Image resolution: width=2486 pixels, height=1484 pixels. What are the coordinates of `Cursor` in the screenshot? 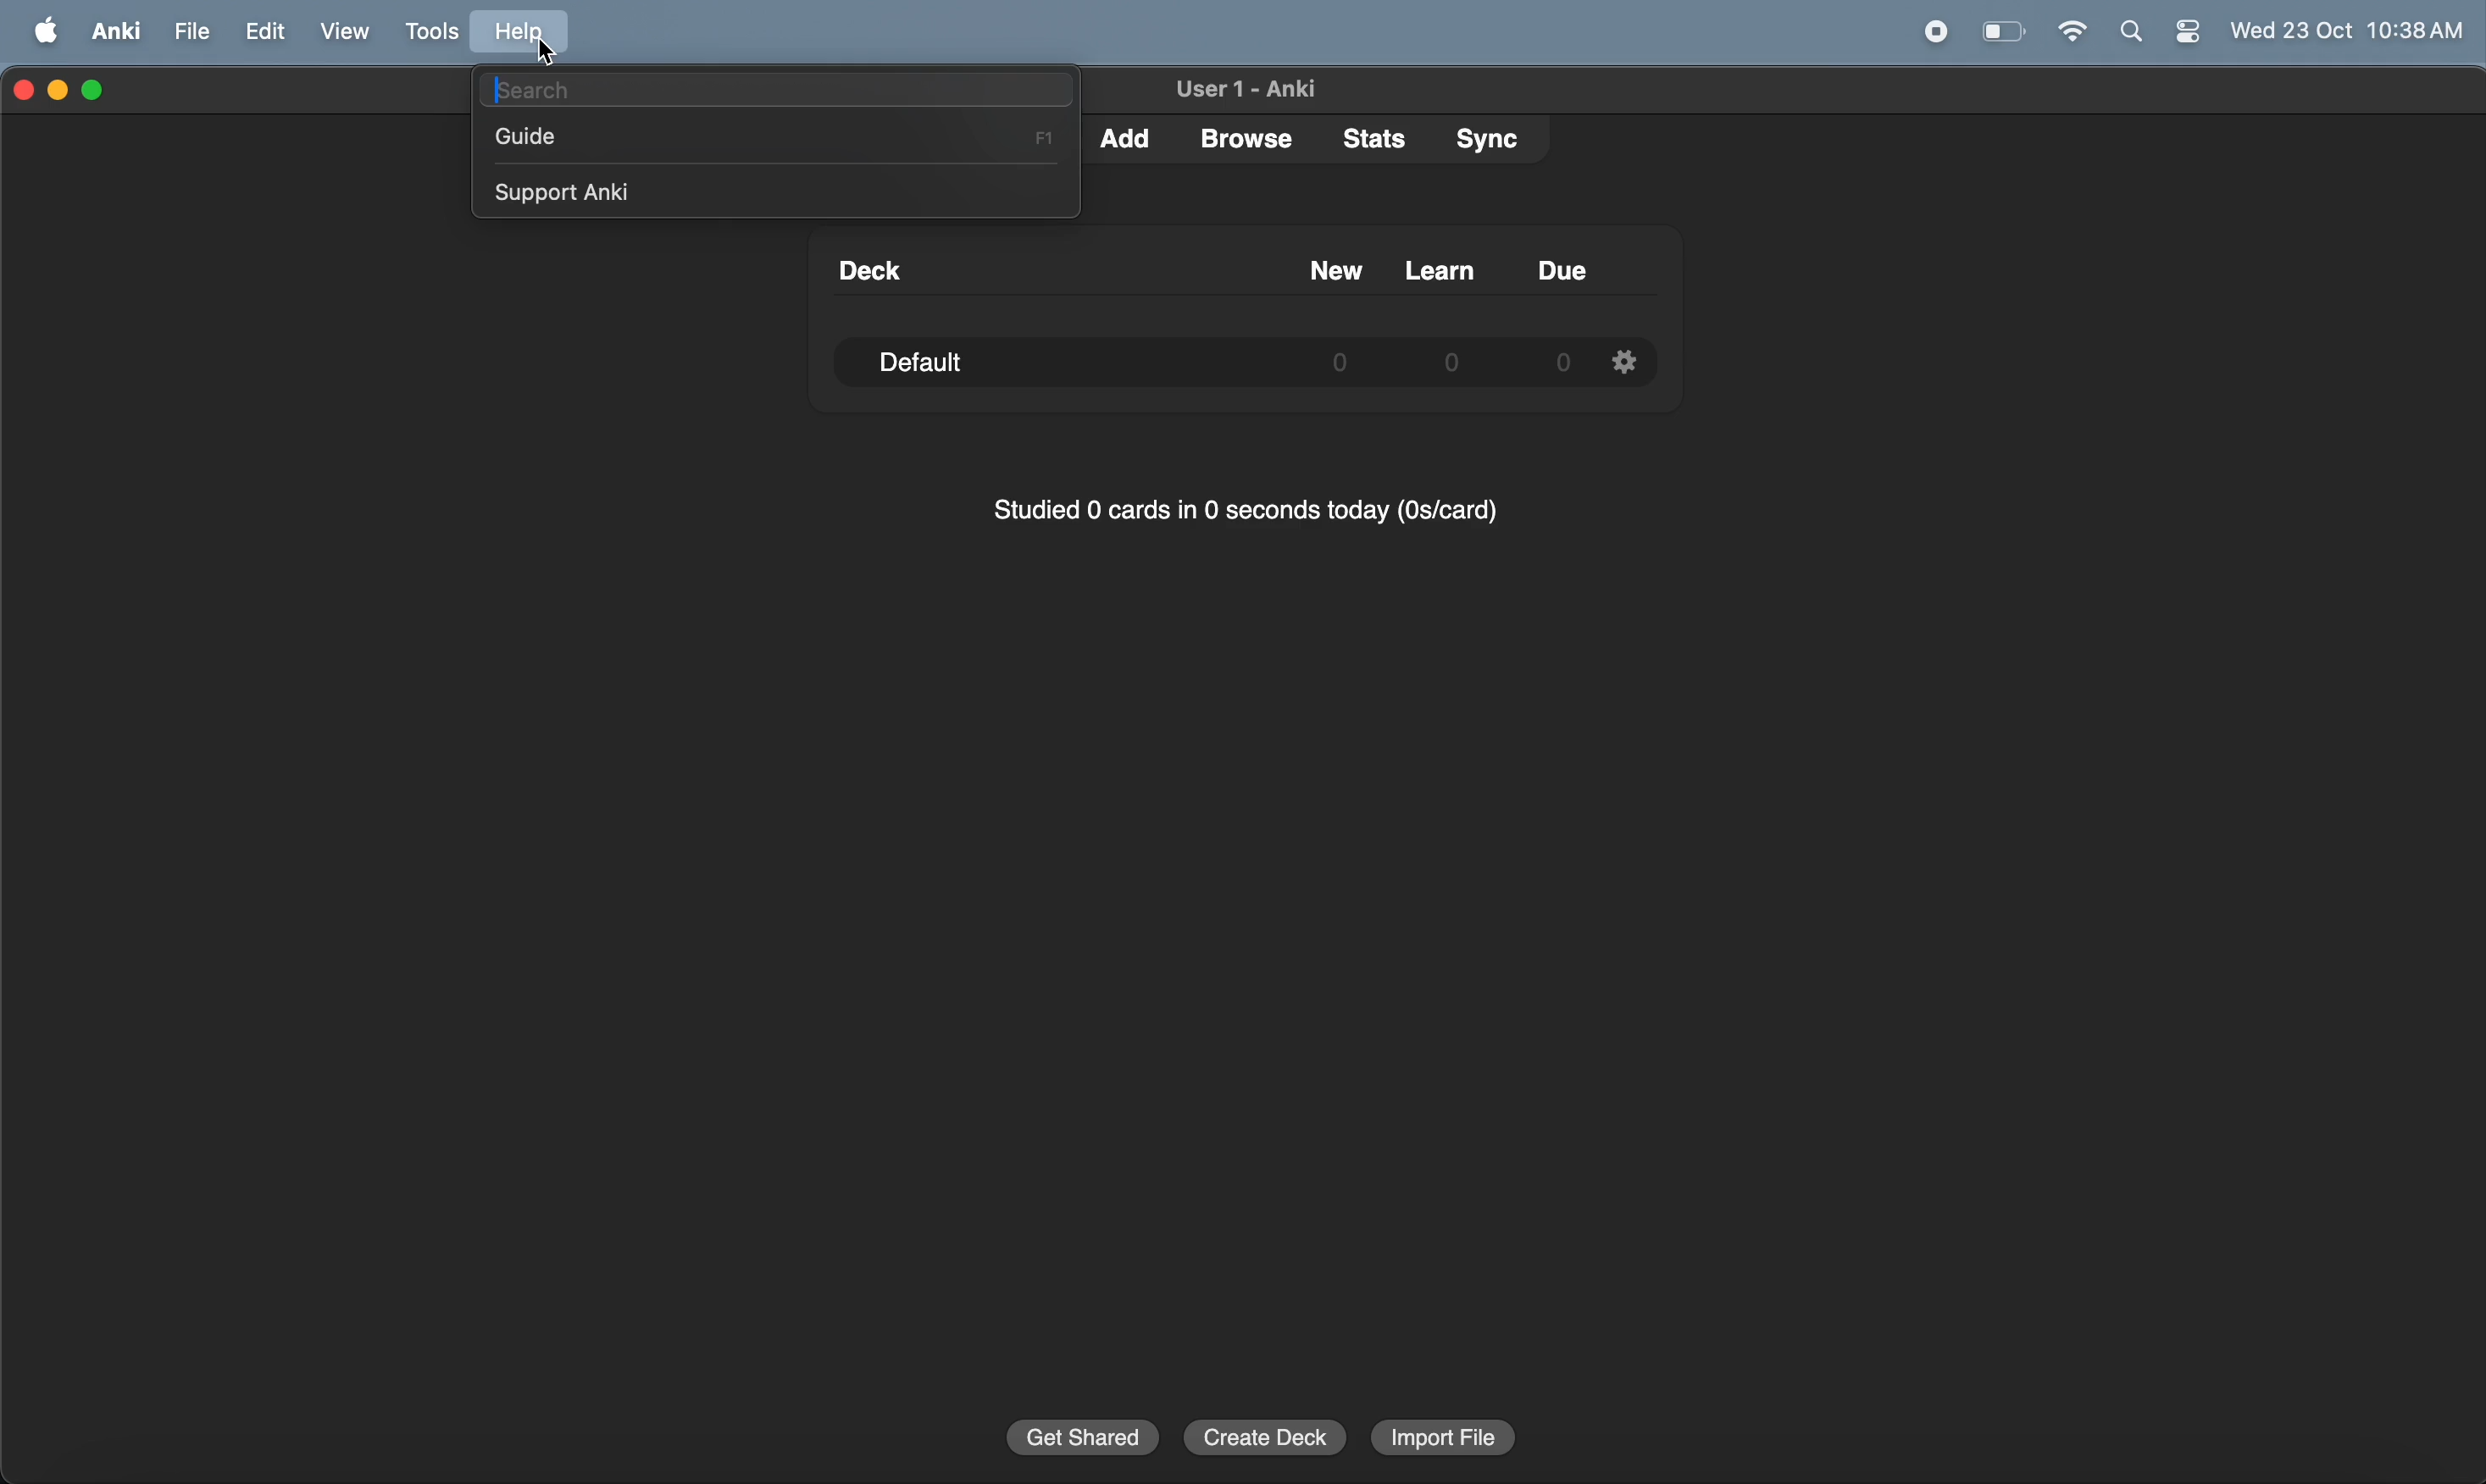 It's located at (547, 53).